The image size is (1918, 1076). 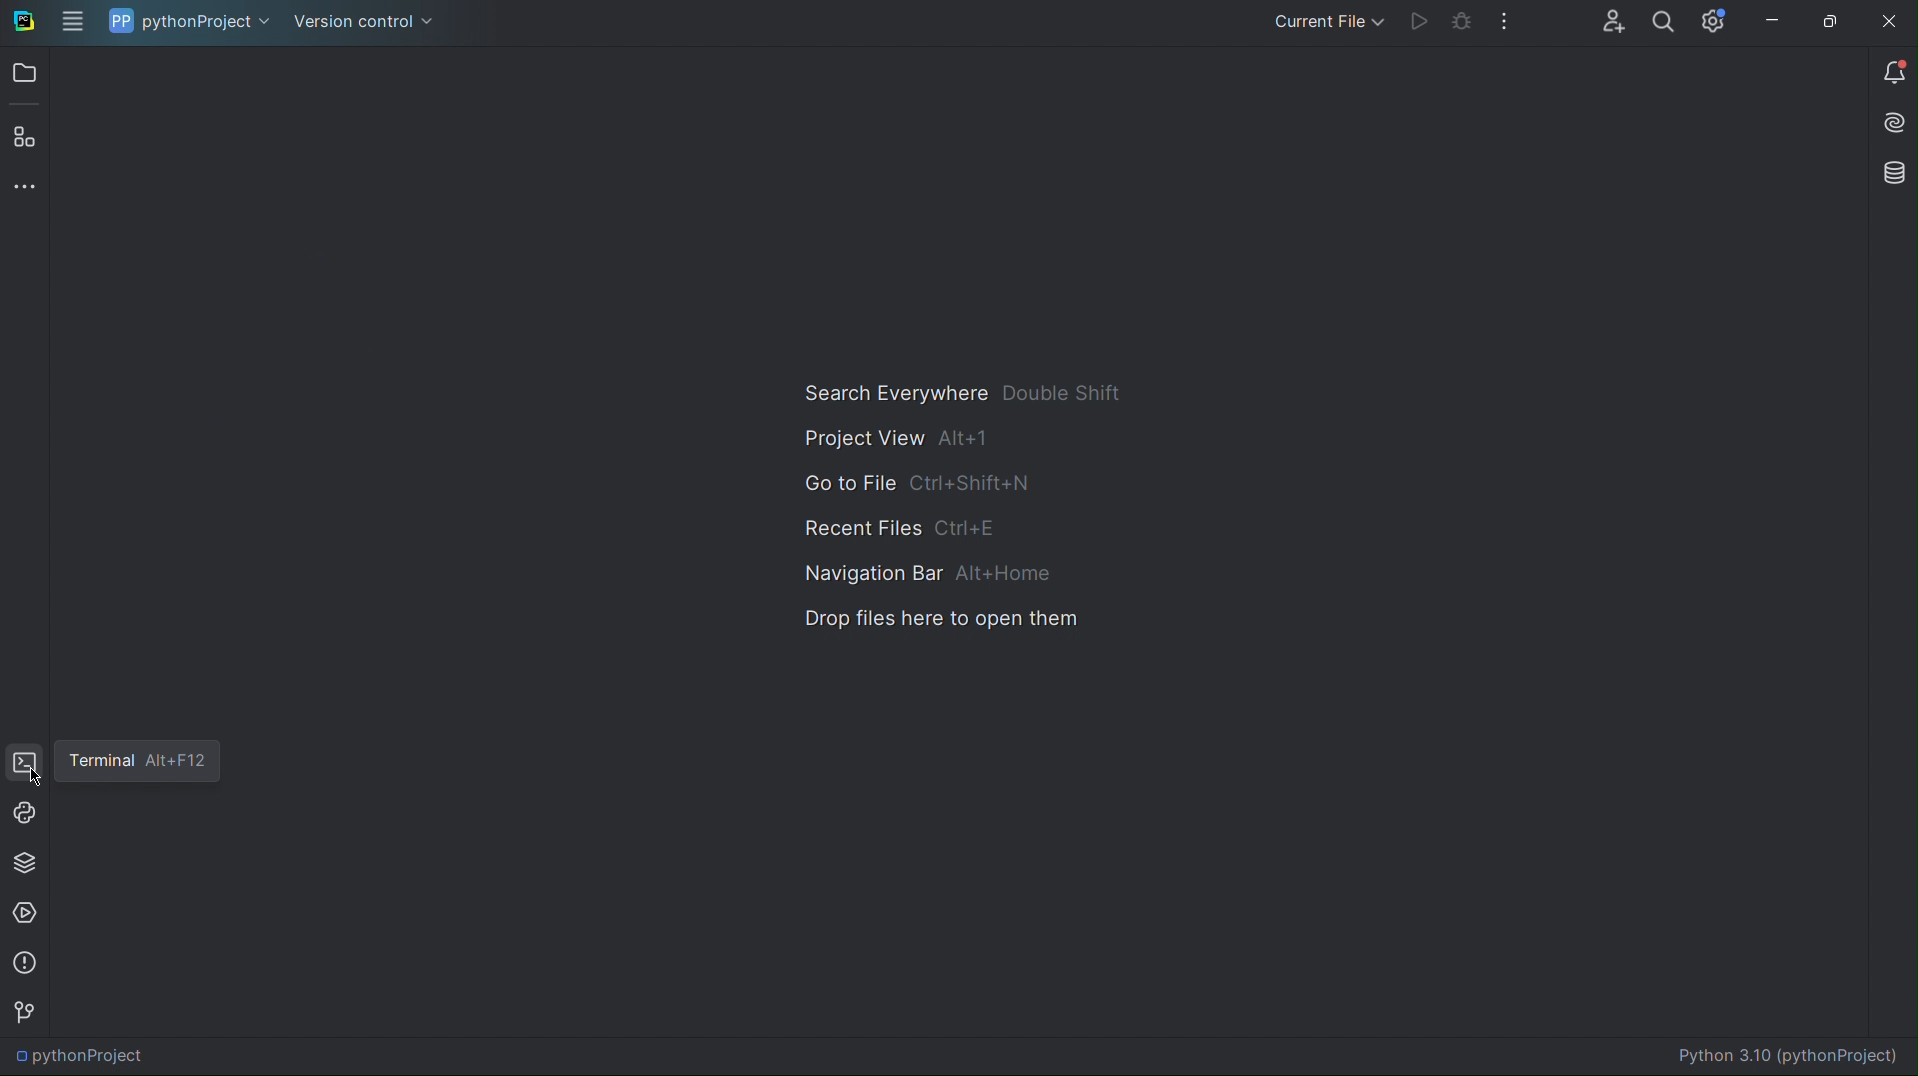 What do you see at coordinates (893, 437) in the screenshot?
I see `Project View` at bounding box center [893, 437].